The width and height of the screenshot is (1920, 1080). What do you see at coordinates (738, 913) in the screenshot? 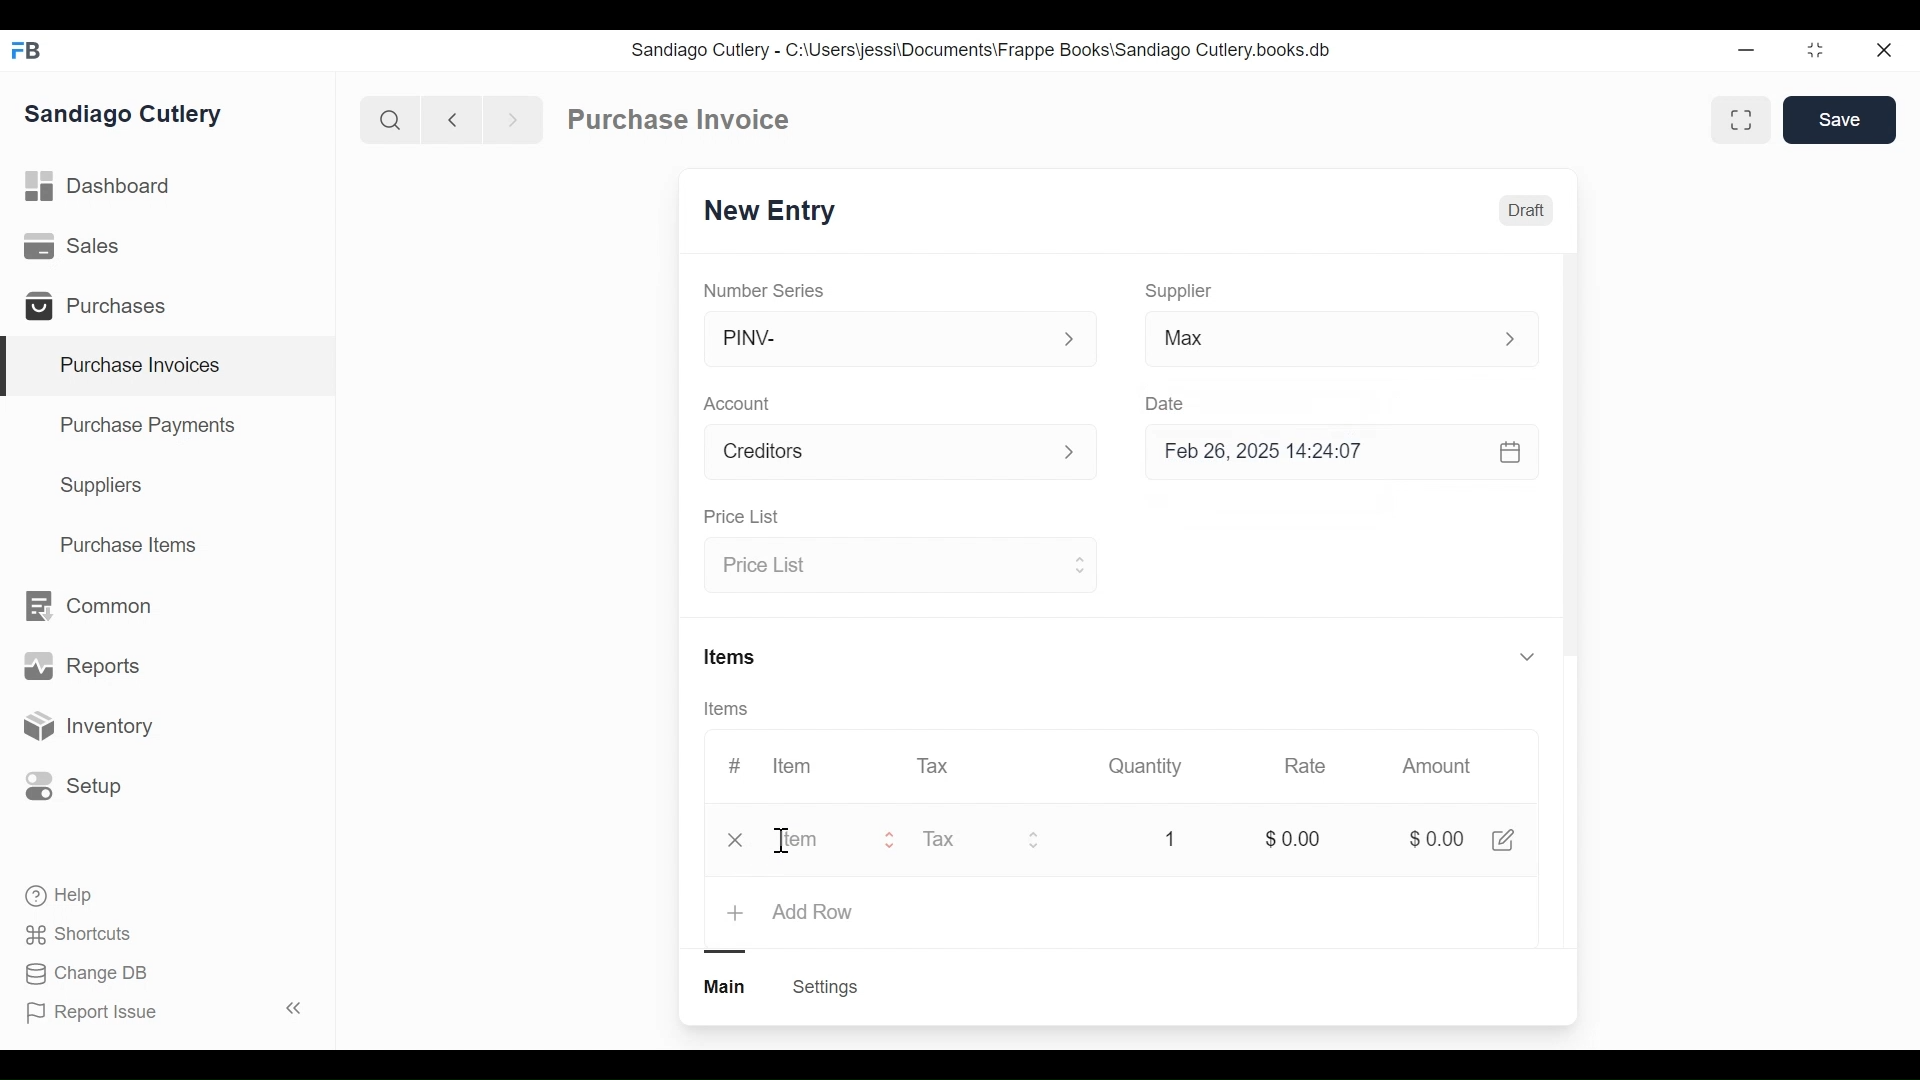
I see `+` at bounding box center [738, 913].